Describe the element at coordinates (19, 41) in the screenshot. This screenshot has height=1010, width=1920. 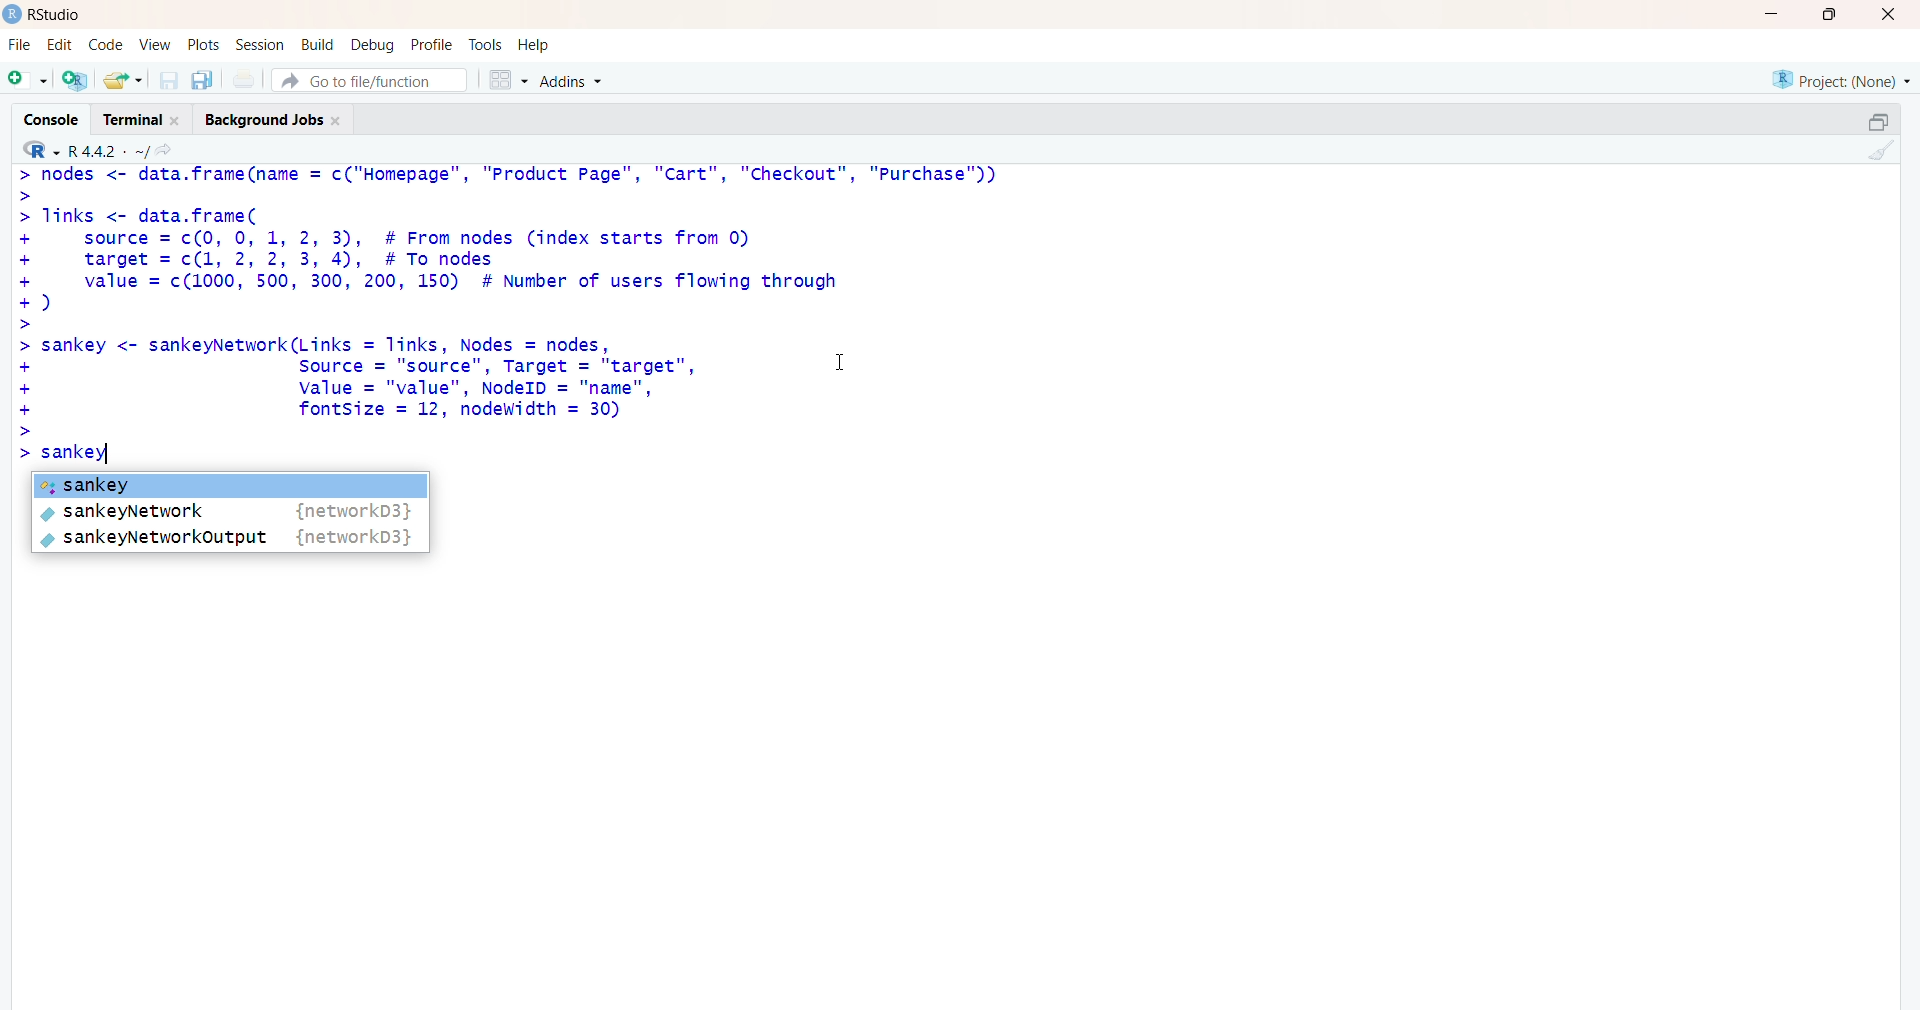
I see `file` at that location.